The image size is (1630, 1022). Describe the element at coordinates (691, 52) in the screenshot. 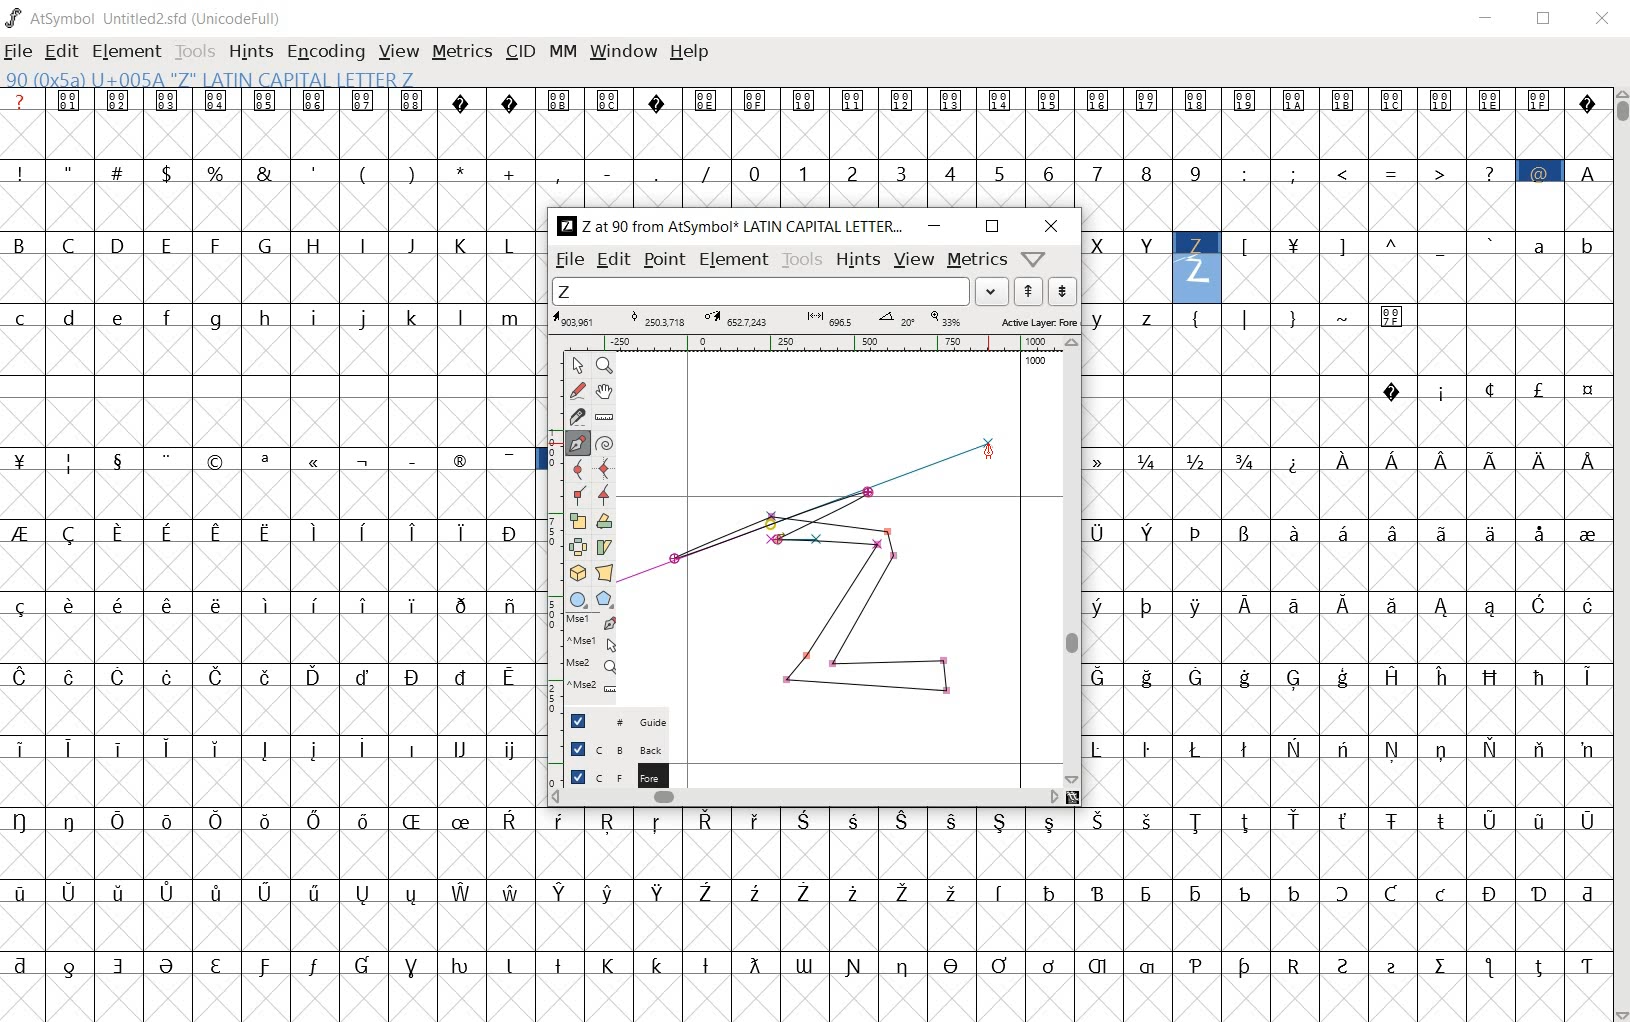

I see `help` at that location.